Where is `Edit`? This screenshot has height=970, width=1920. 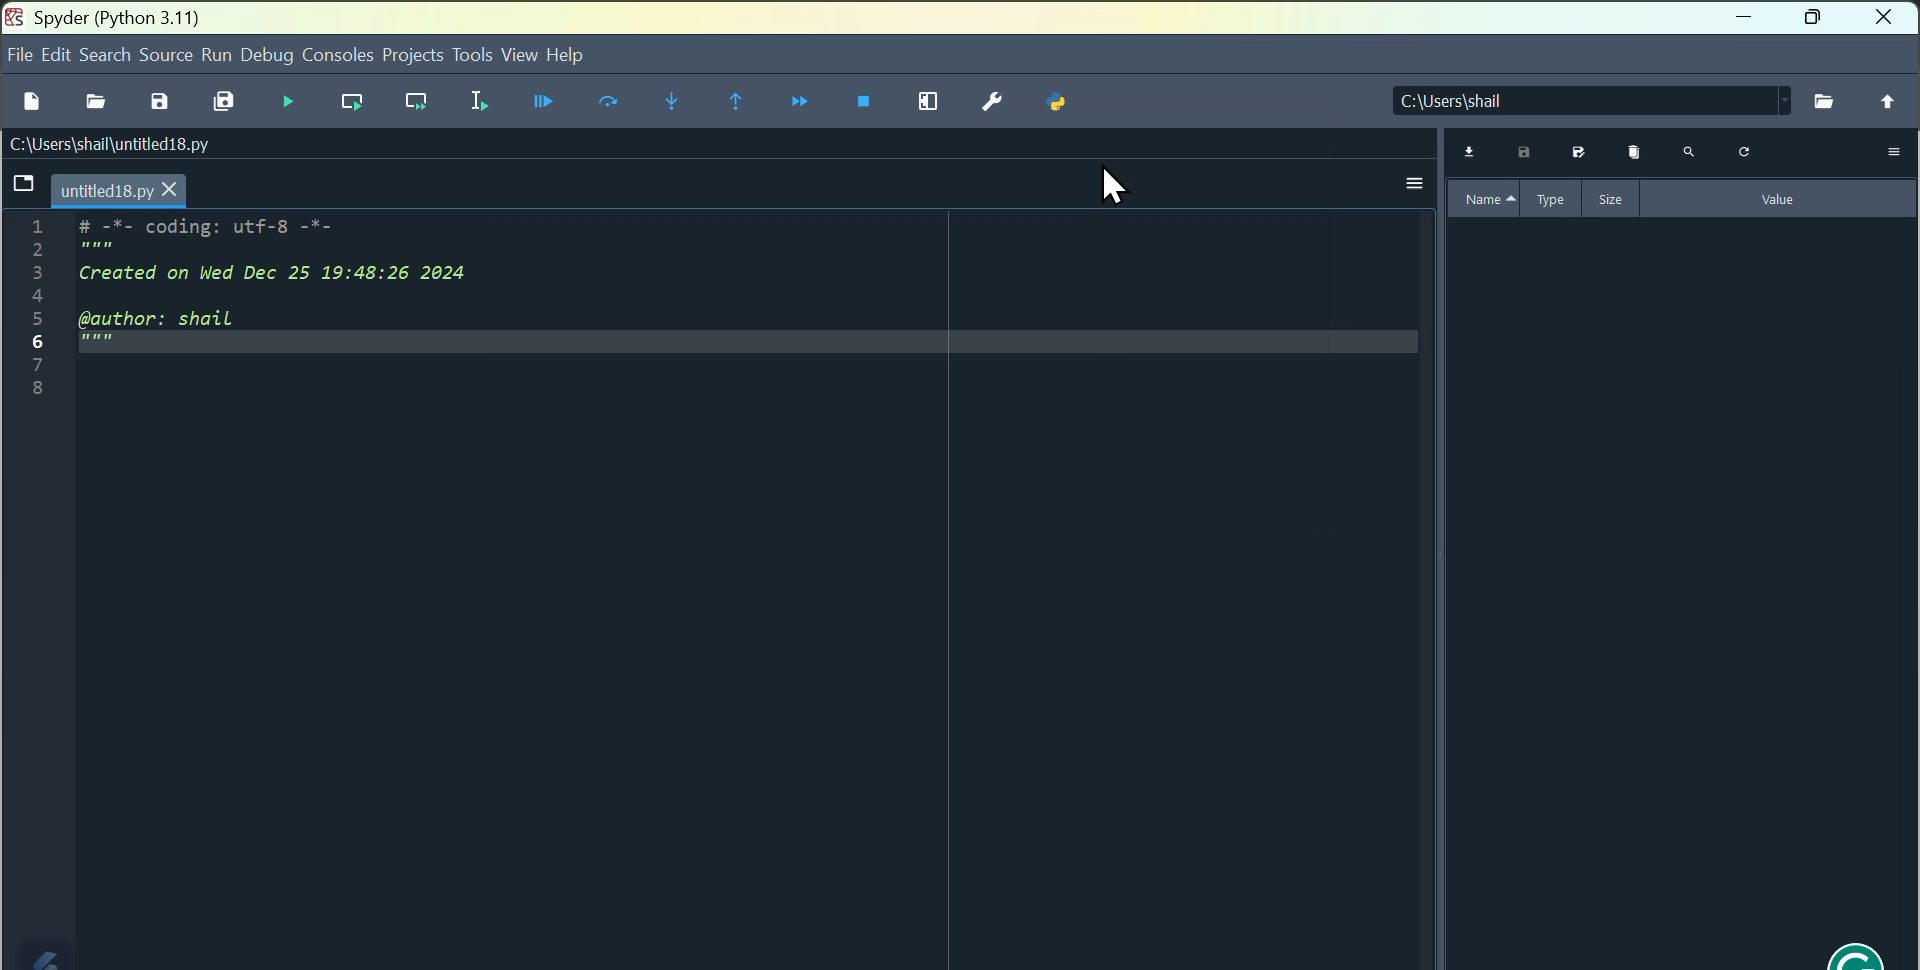
Edit is located at coordinates (55, 55).